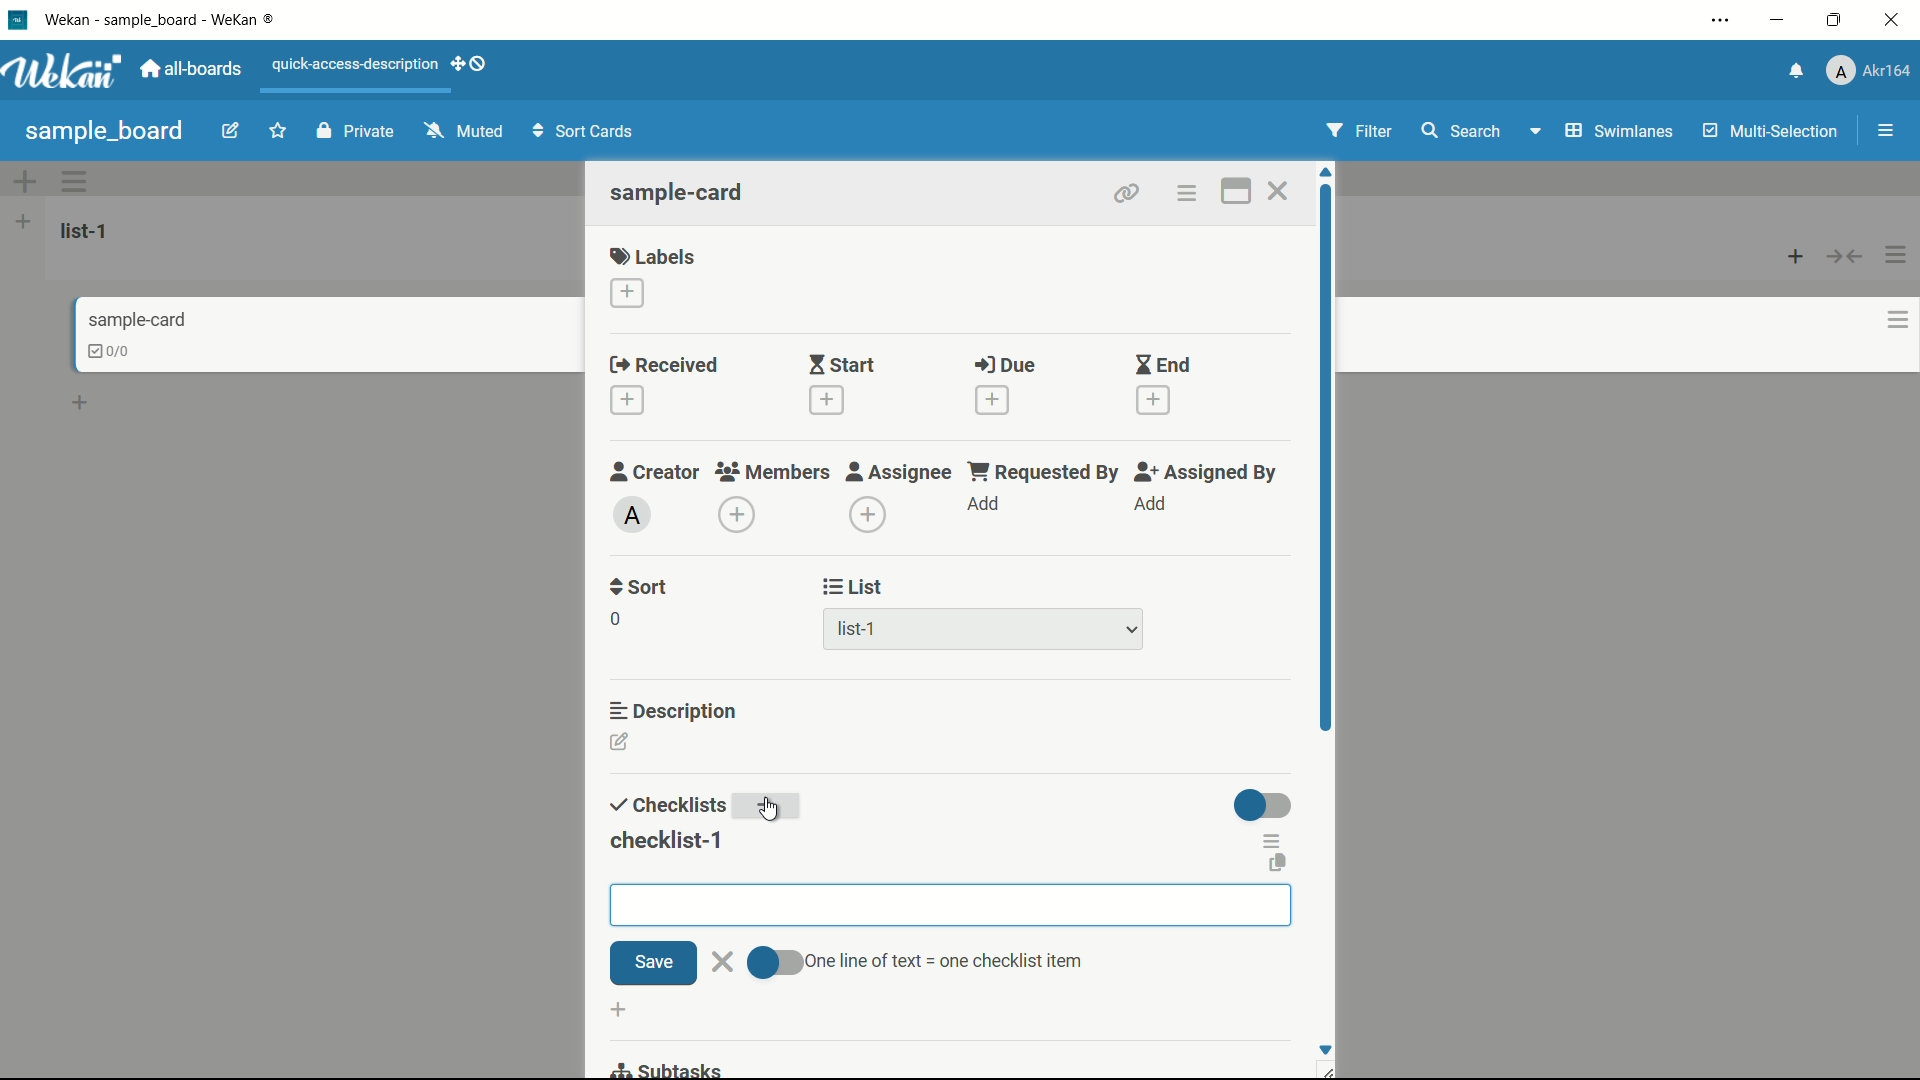 Image resolution: width=1920 pixels, height=1080 pixels. Describe the element at coordinates (1773, 133) in the screenshot. I see `multi selection` at that location.